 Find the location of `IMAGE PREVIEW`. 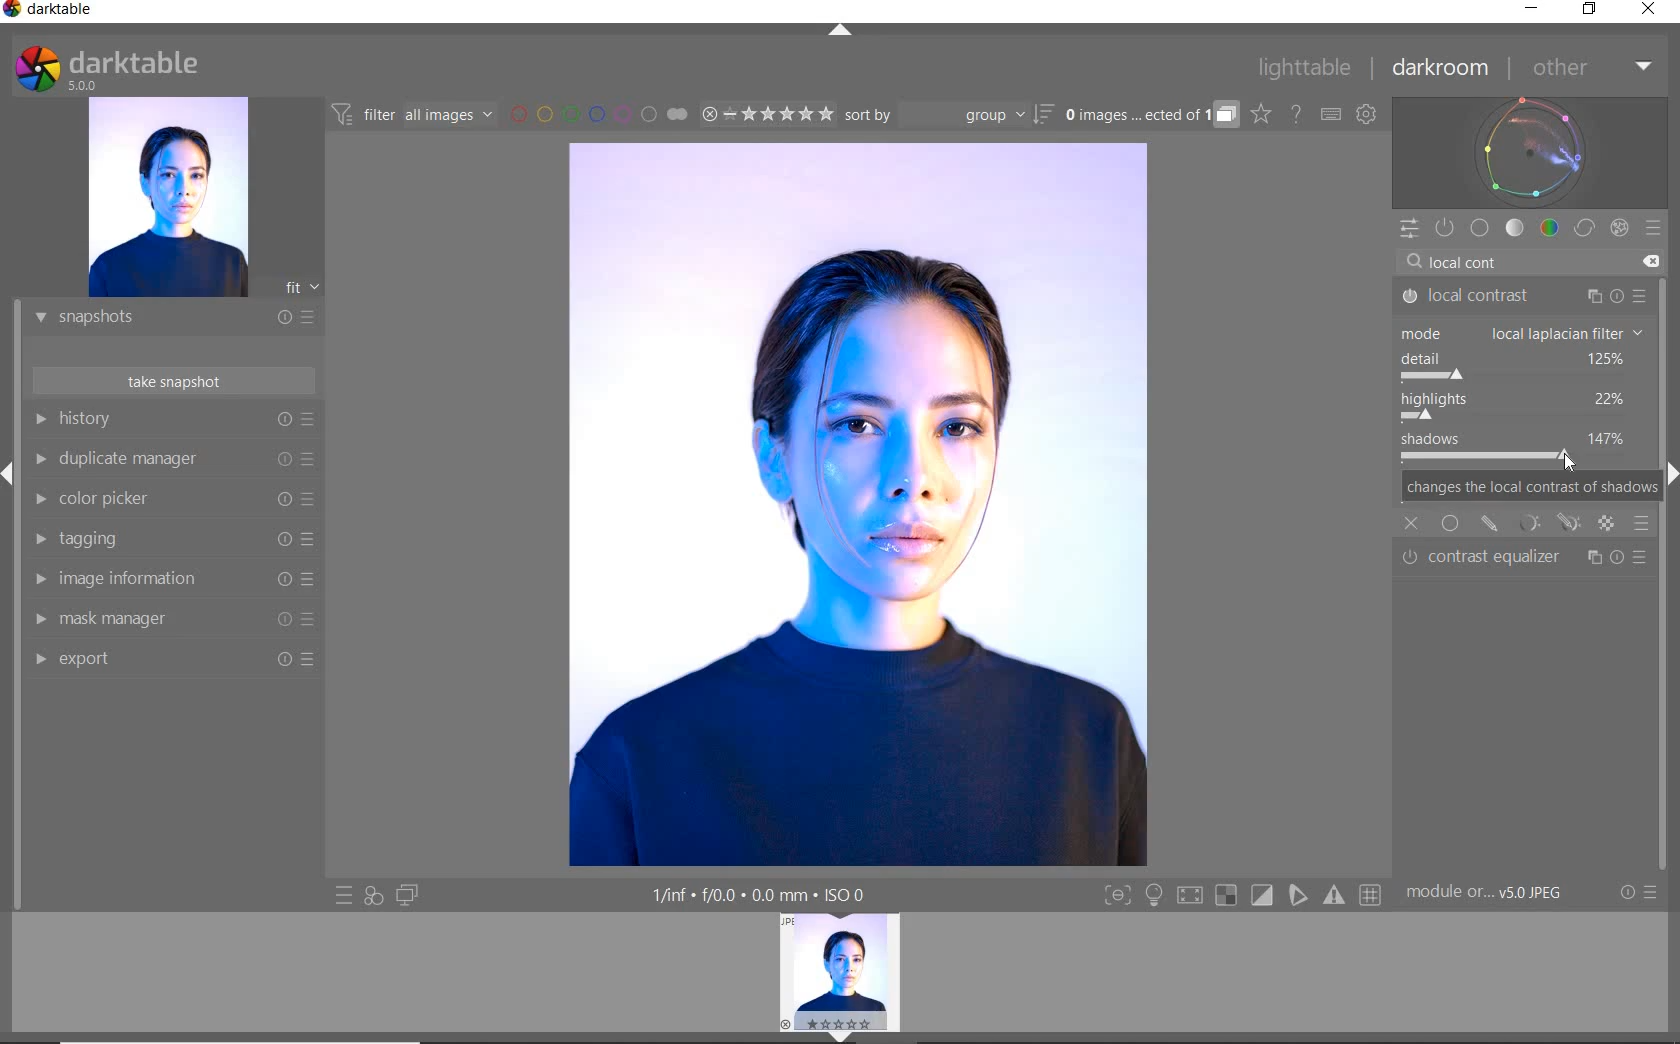

IMAGE PREVIEW is located at coordinates (167, 198).